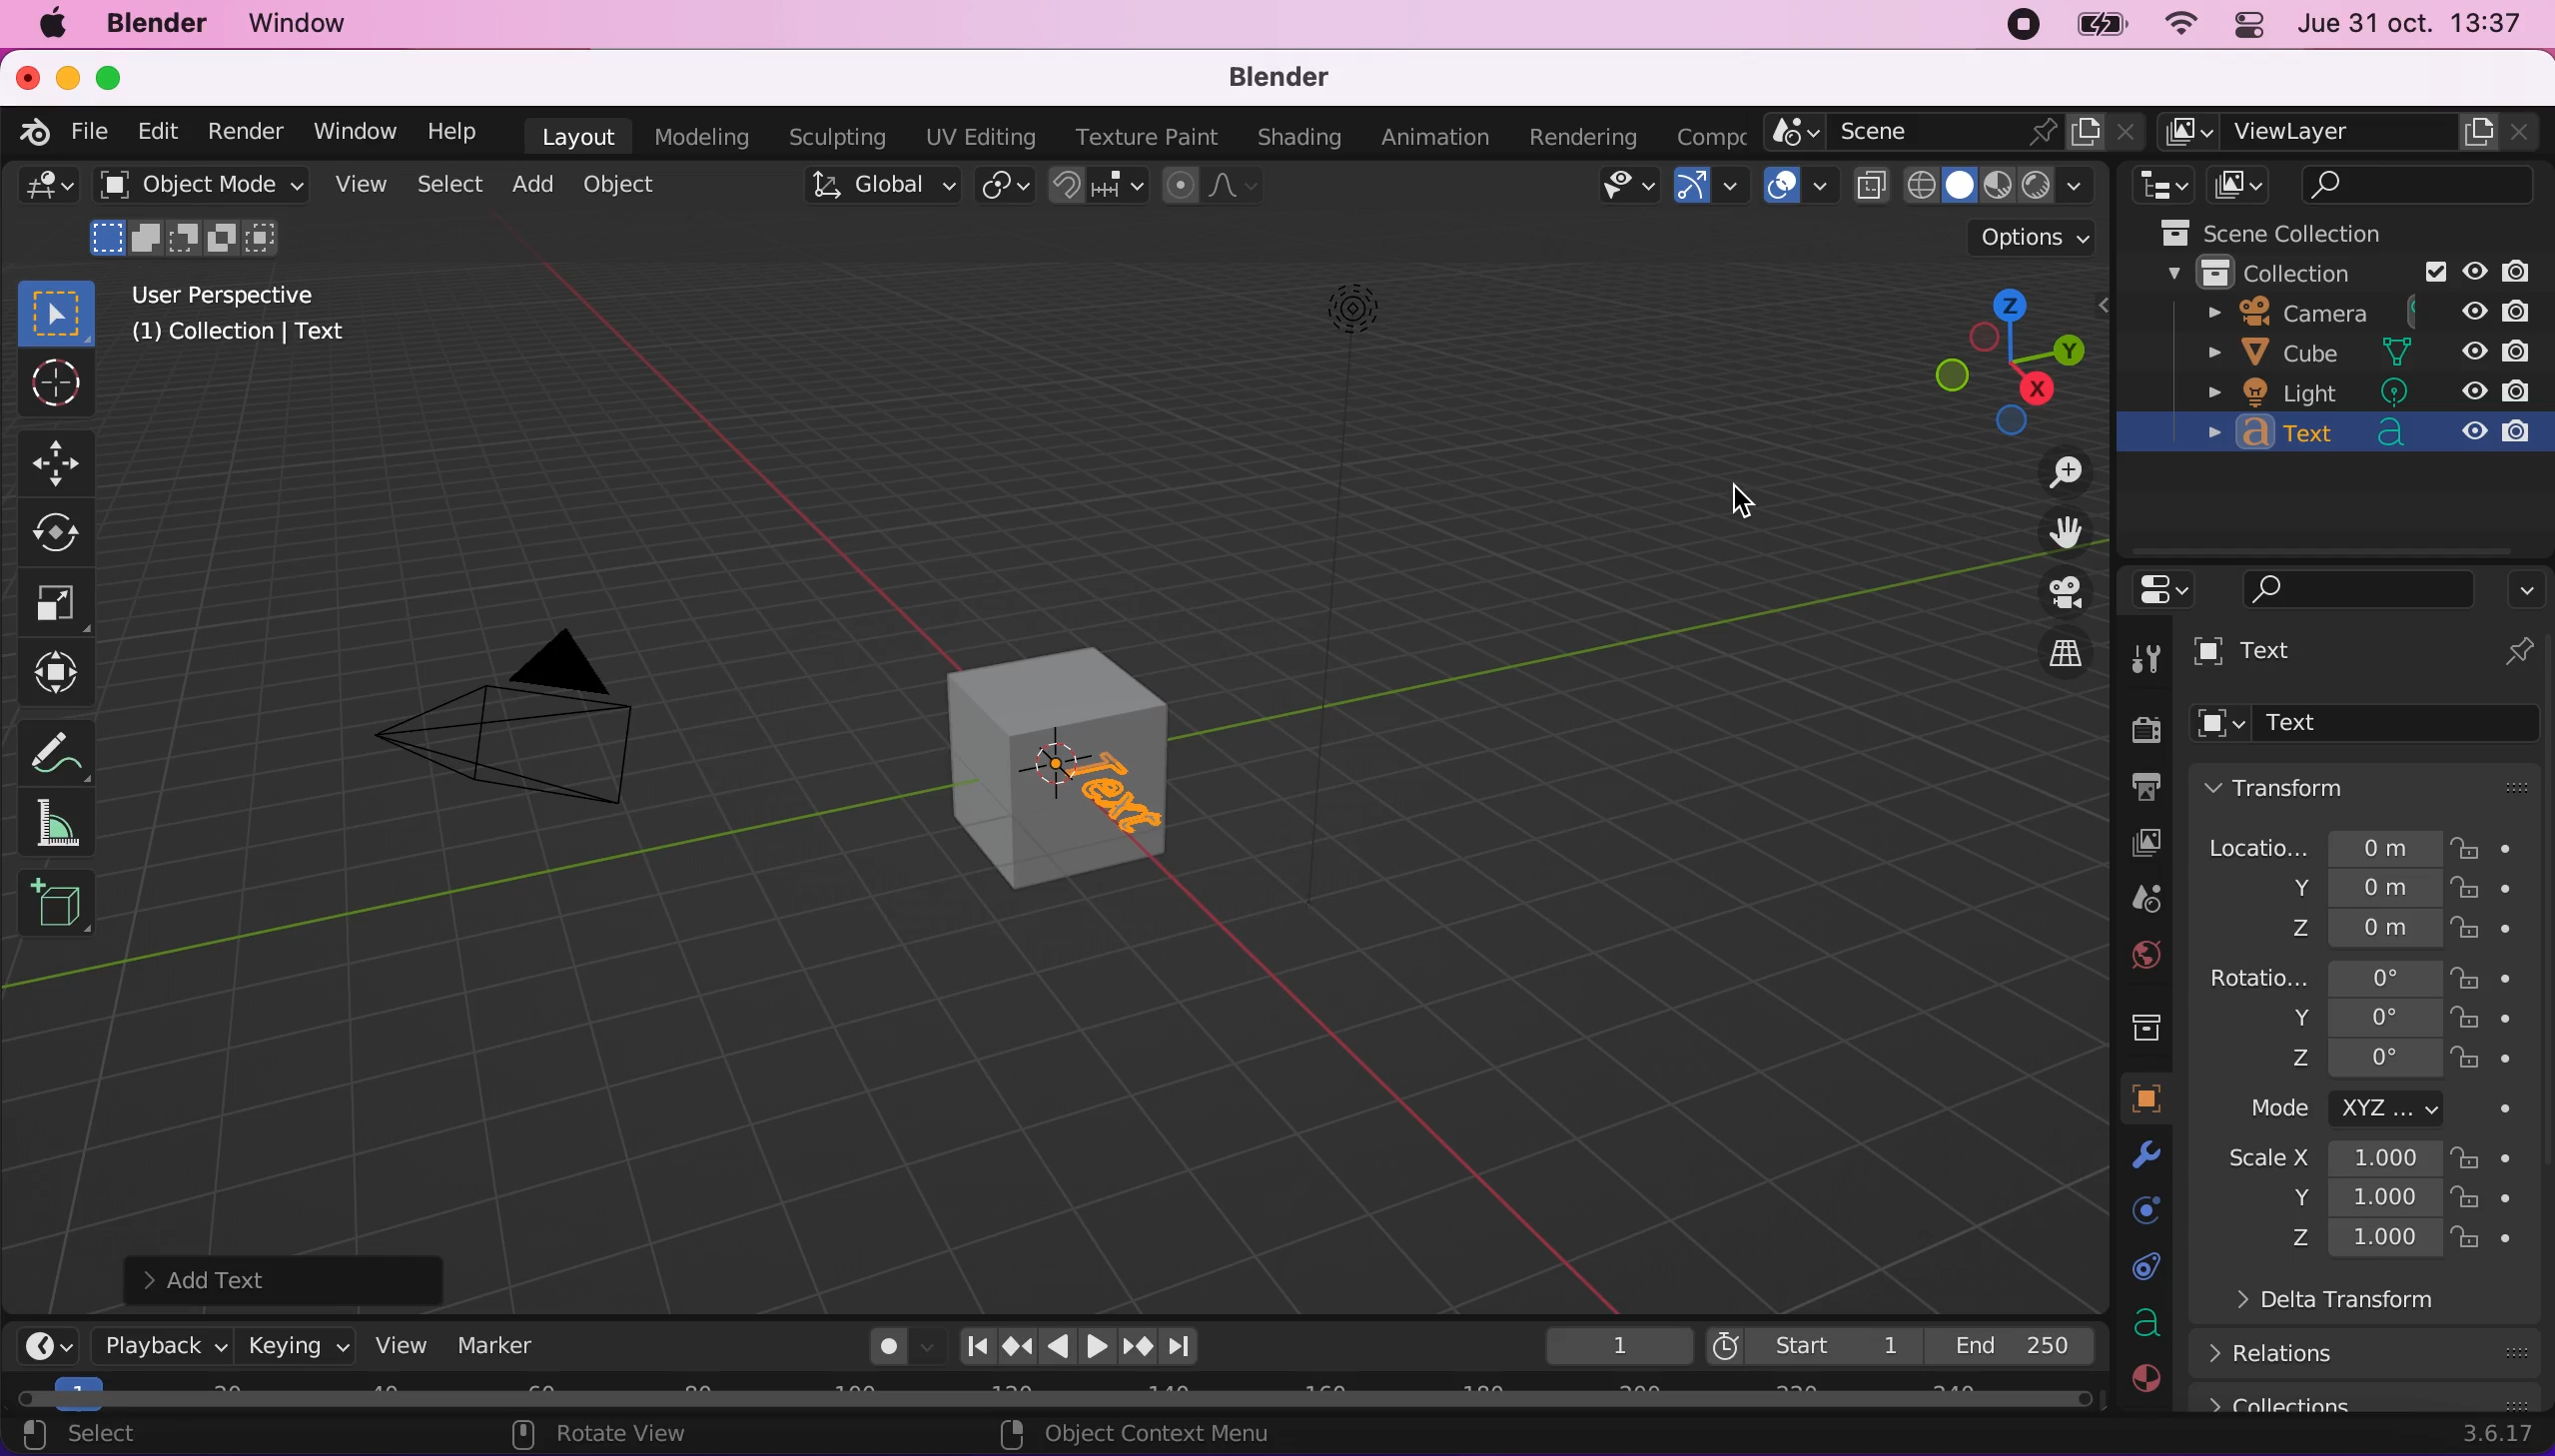 The image size is (2555, 1456). I want to click on user perspective (1) collection, so click(240, 316).